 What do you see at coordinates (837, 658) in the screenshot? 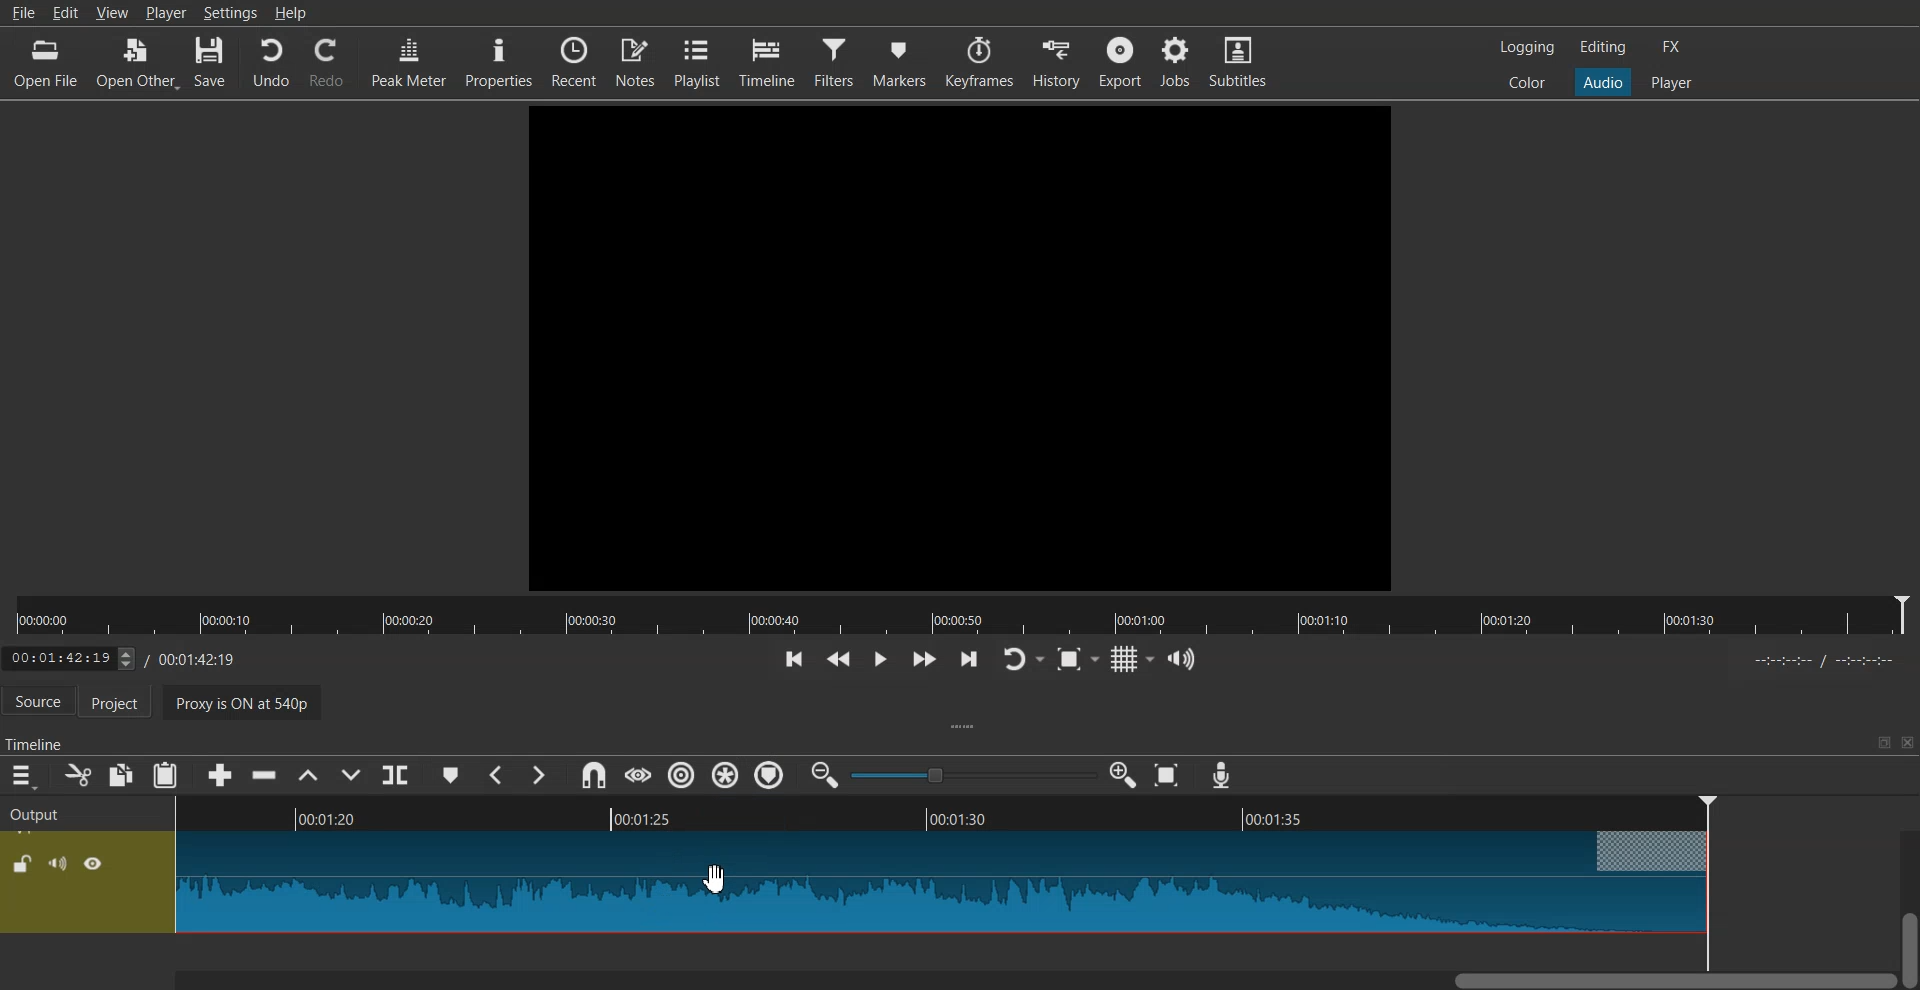
I see `Play quickly backwards` at bounding box center [837, 658].